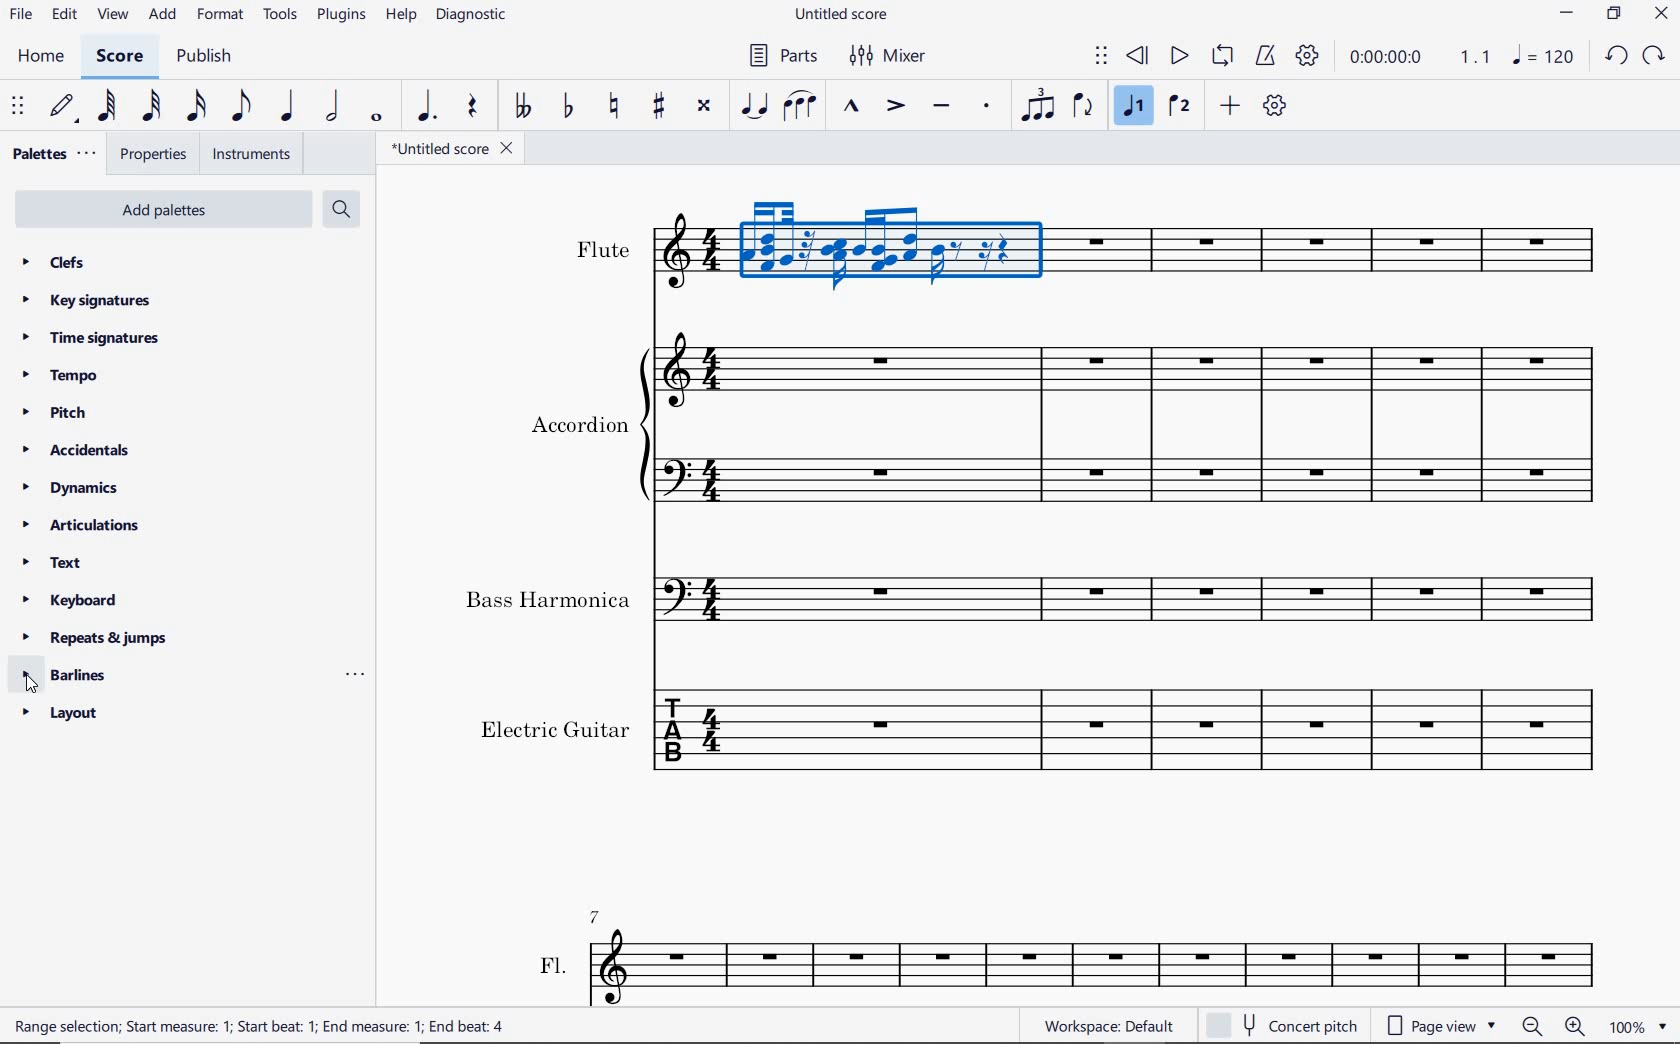  I want to click on text, so click(264, 1028).